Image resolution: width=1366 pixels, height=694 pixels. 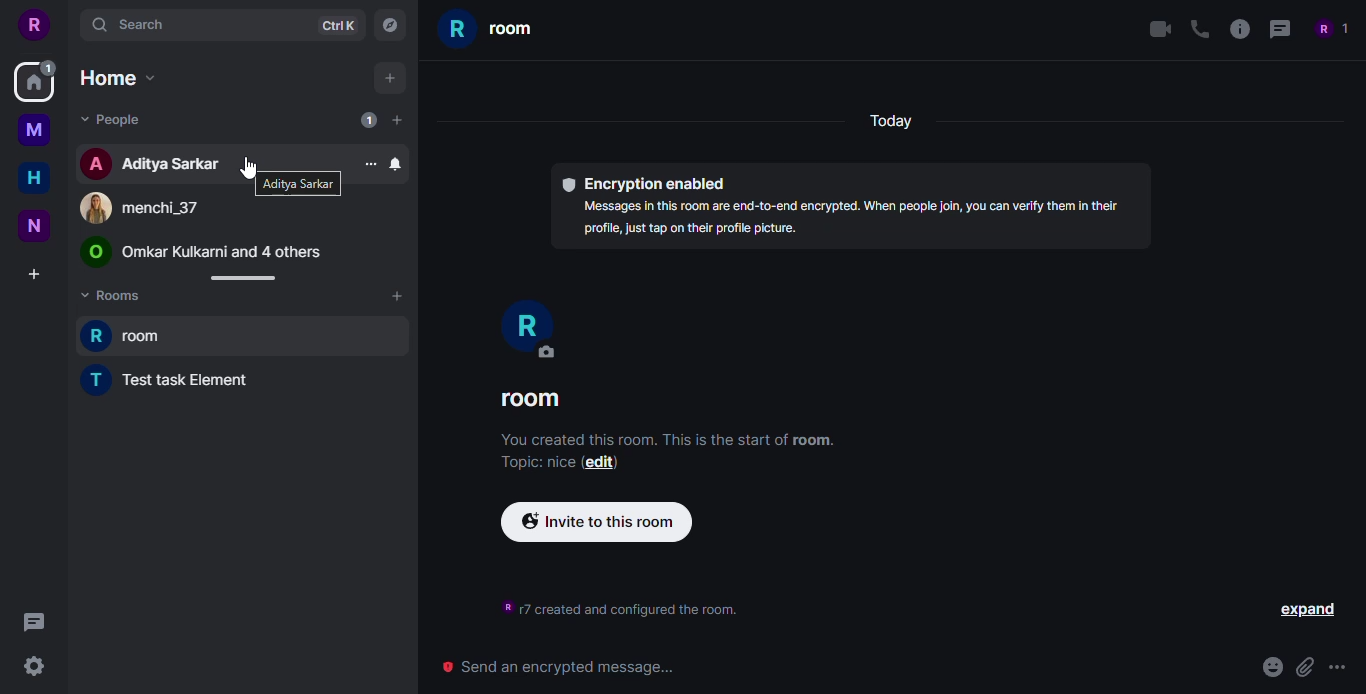 I want to click on menchi_37, so click(x=137, y=209).